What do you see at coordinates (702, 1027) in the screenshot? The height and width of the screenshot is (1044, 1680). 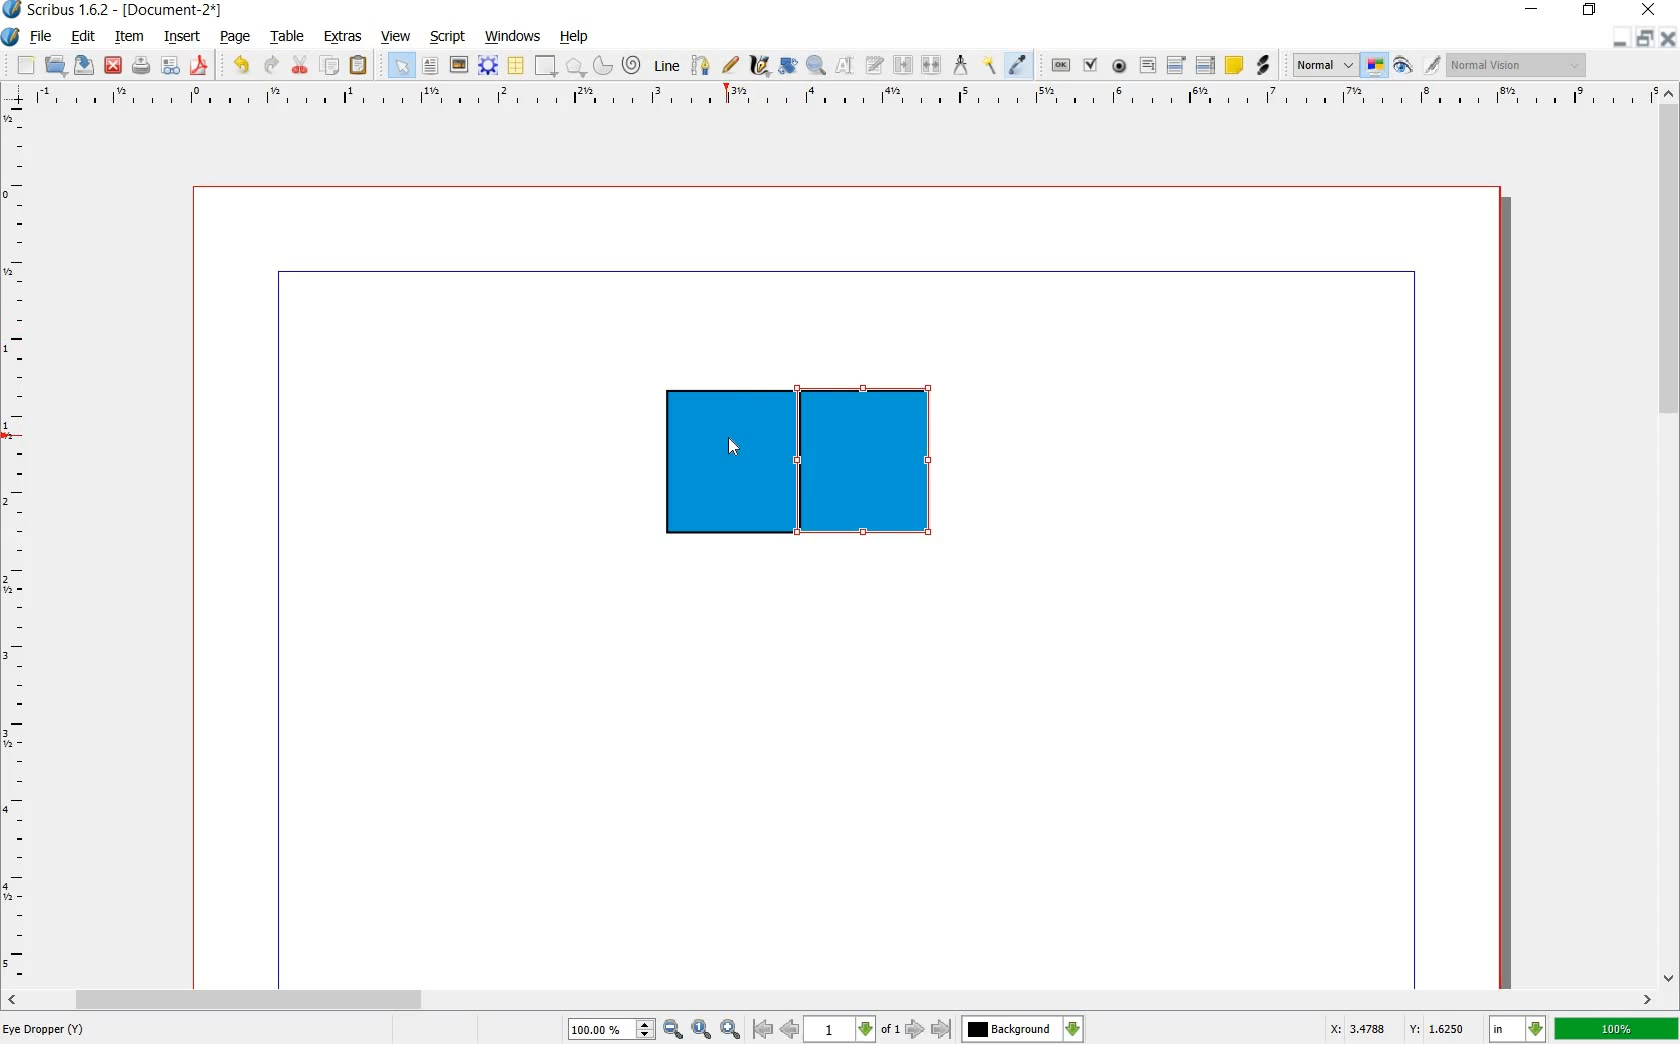 I see `zoom to` at bounding box center [702, 1027].